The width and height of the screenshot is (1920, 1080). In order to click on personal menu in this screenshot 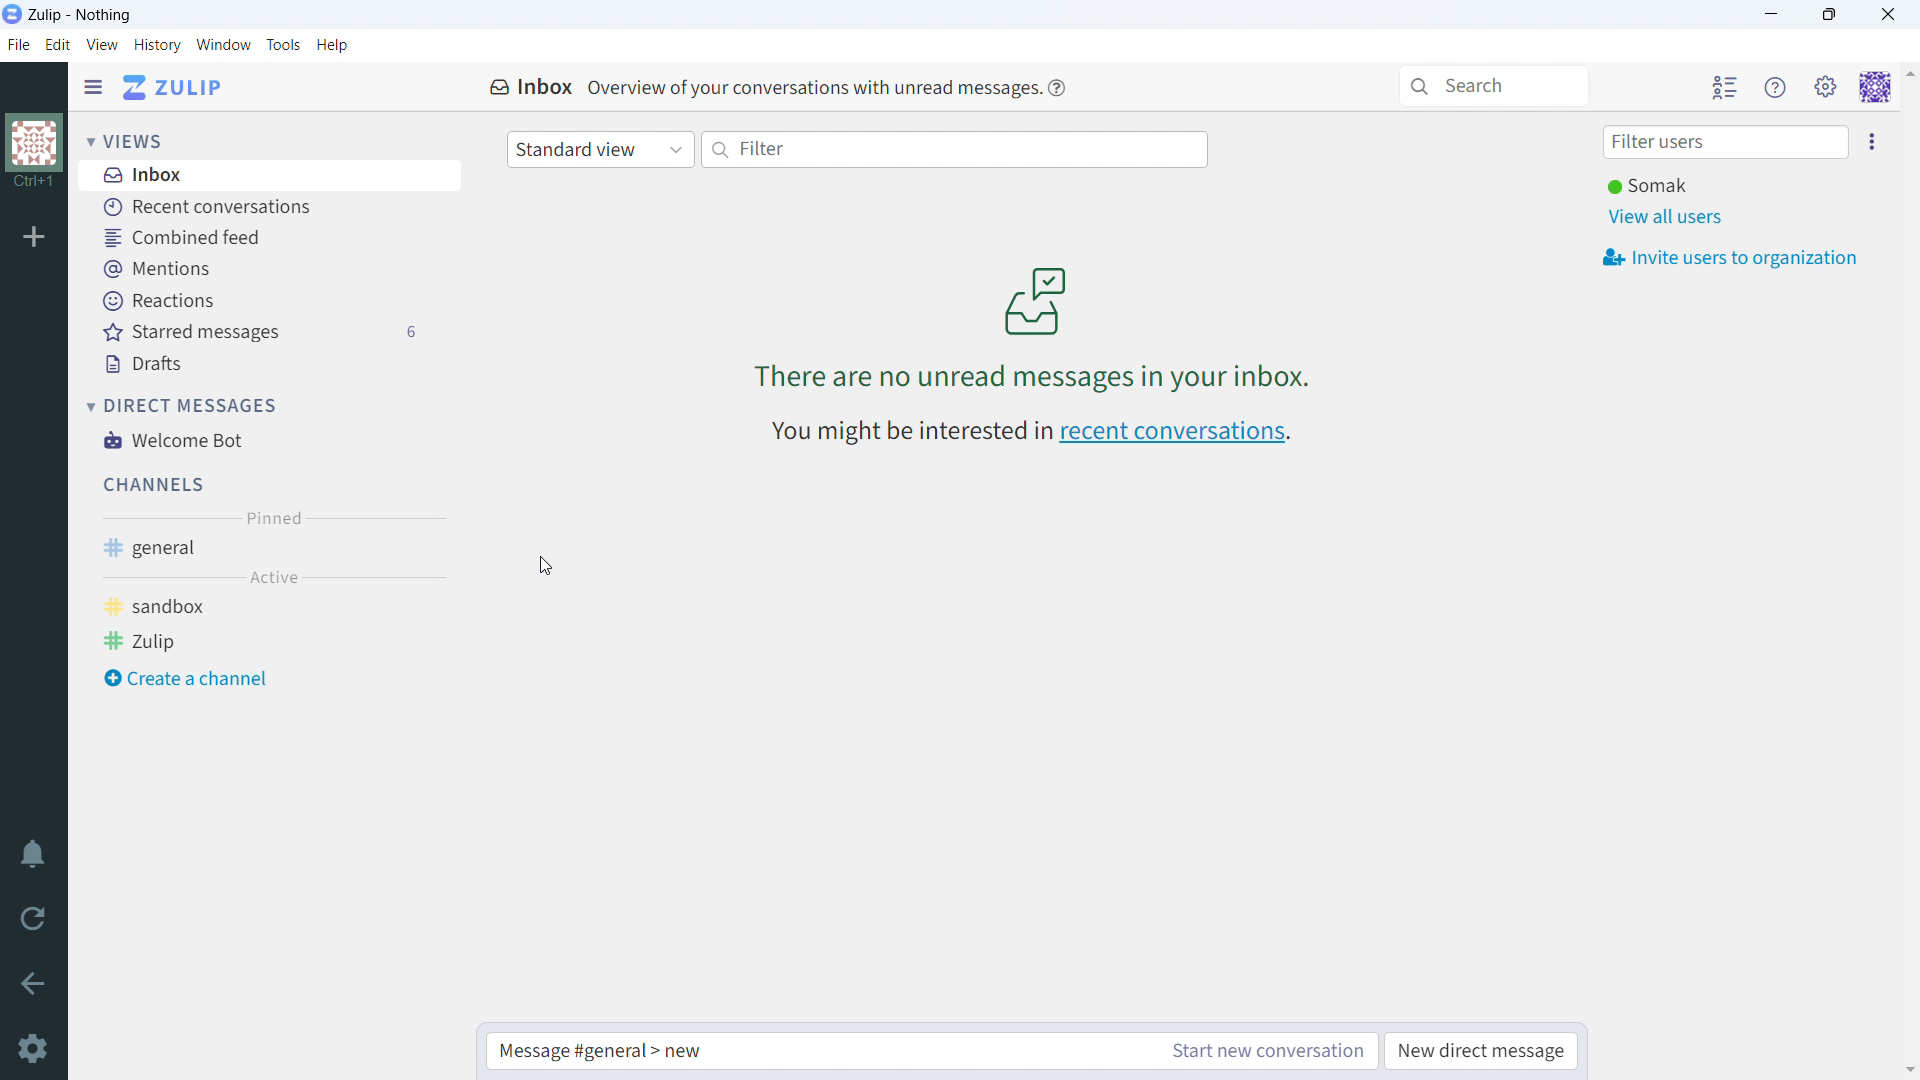, I will do `click(1875, 86)`.